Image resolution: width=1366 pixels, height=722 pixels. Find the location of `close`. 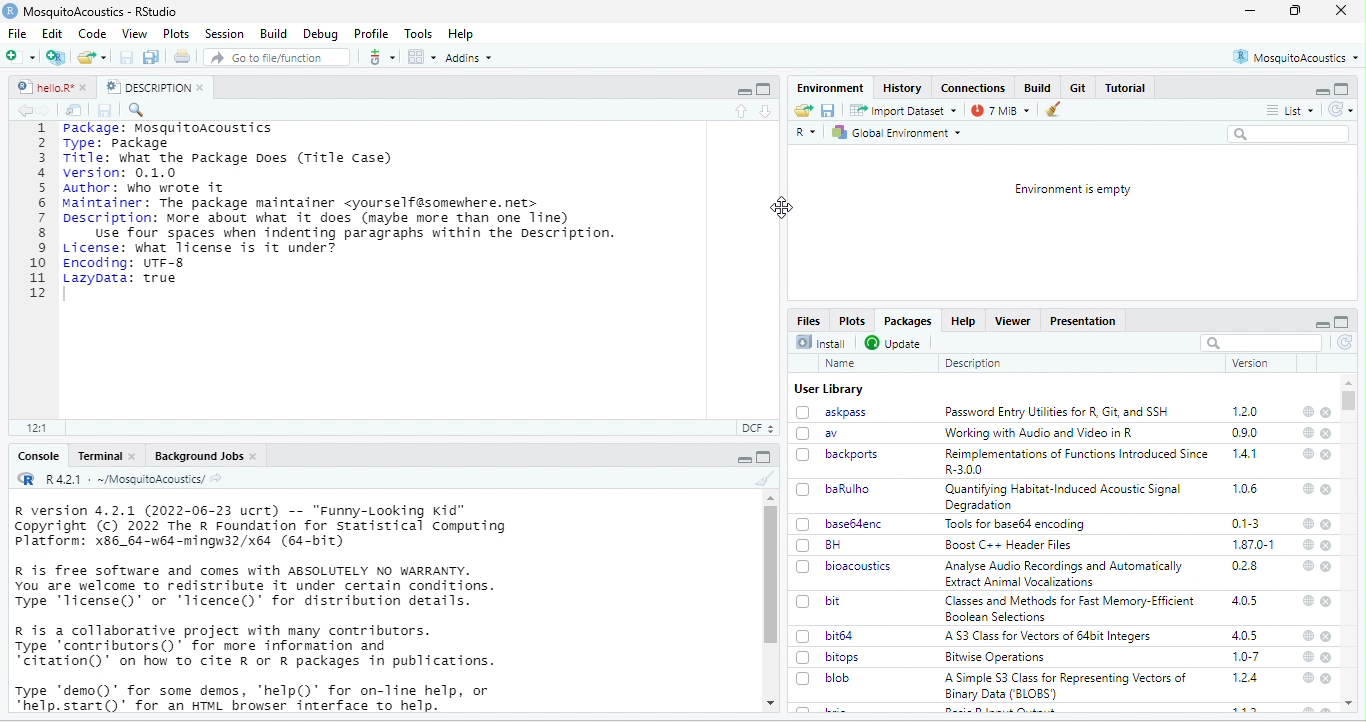

close is located at coordinates (1327, 434).